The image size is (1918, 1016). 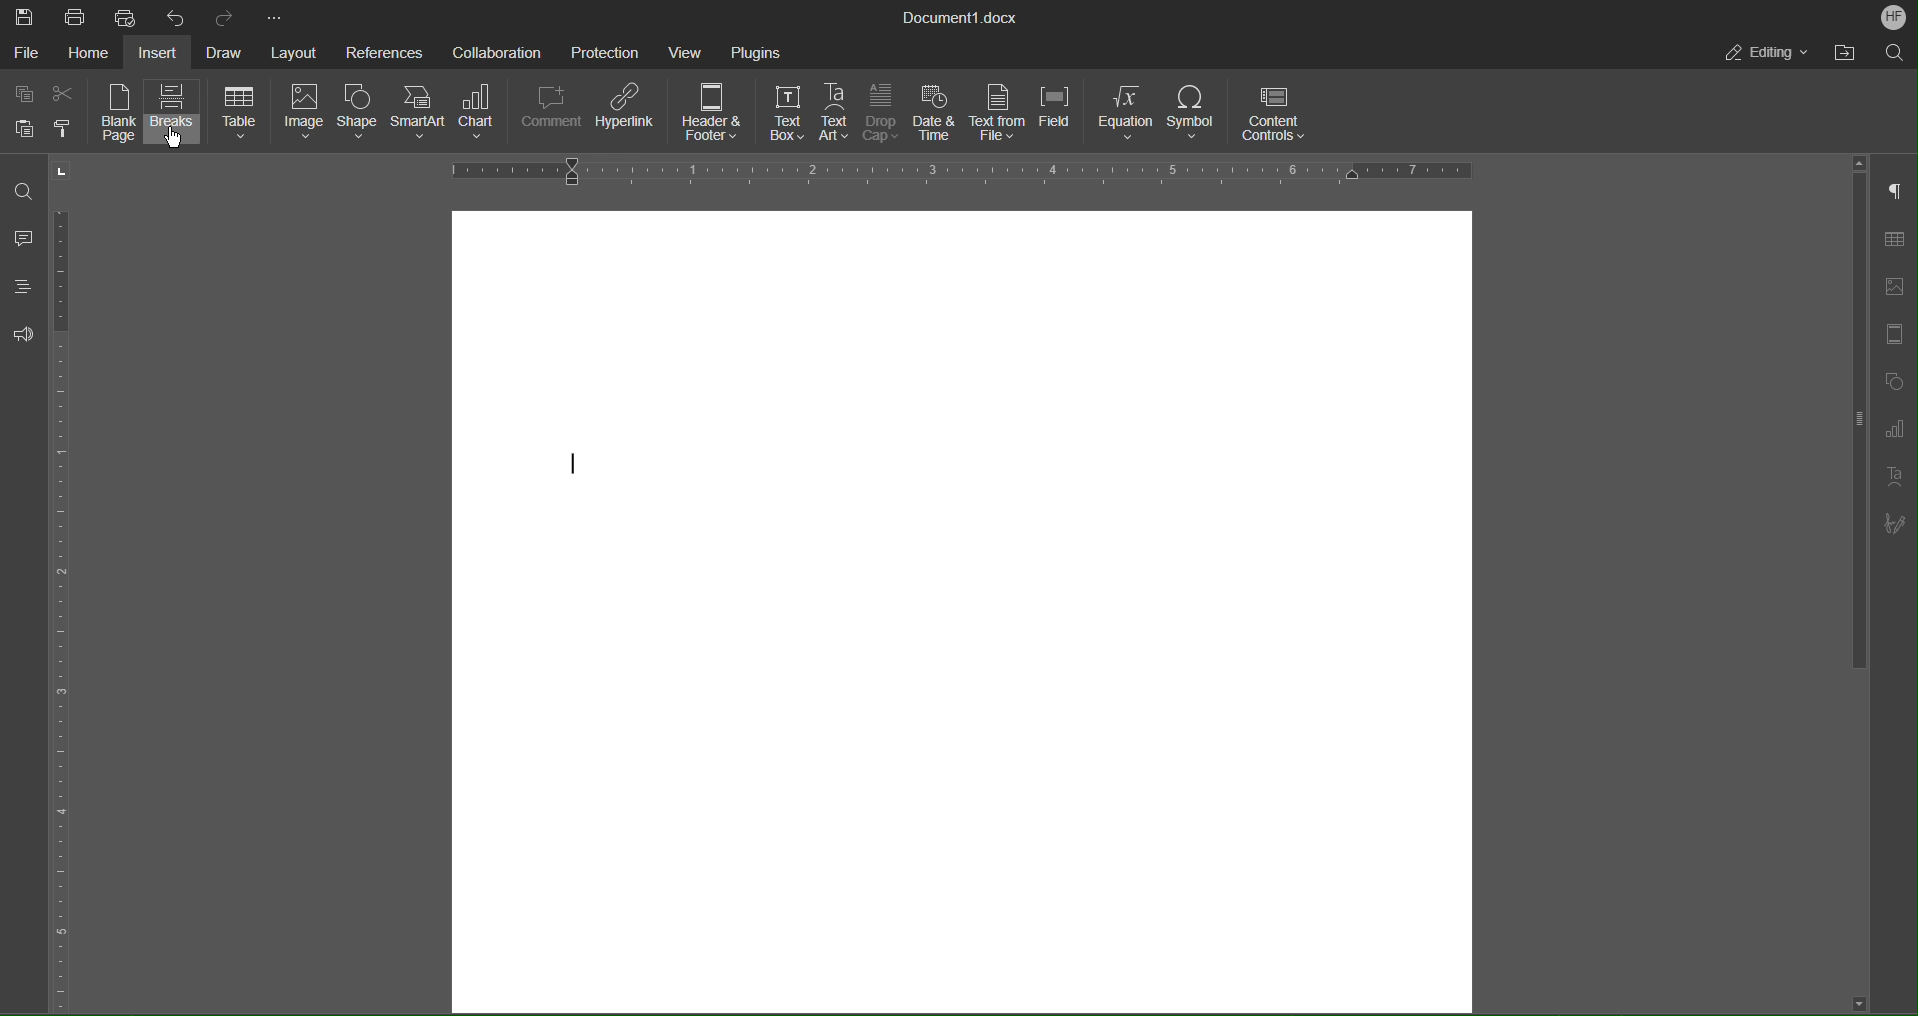 What do you see at coordinates (125, 16) in the screenshot?
I see `Quick Print` at bounding box center [125, 16].